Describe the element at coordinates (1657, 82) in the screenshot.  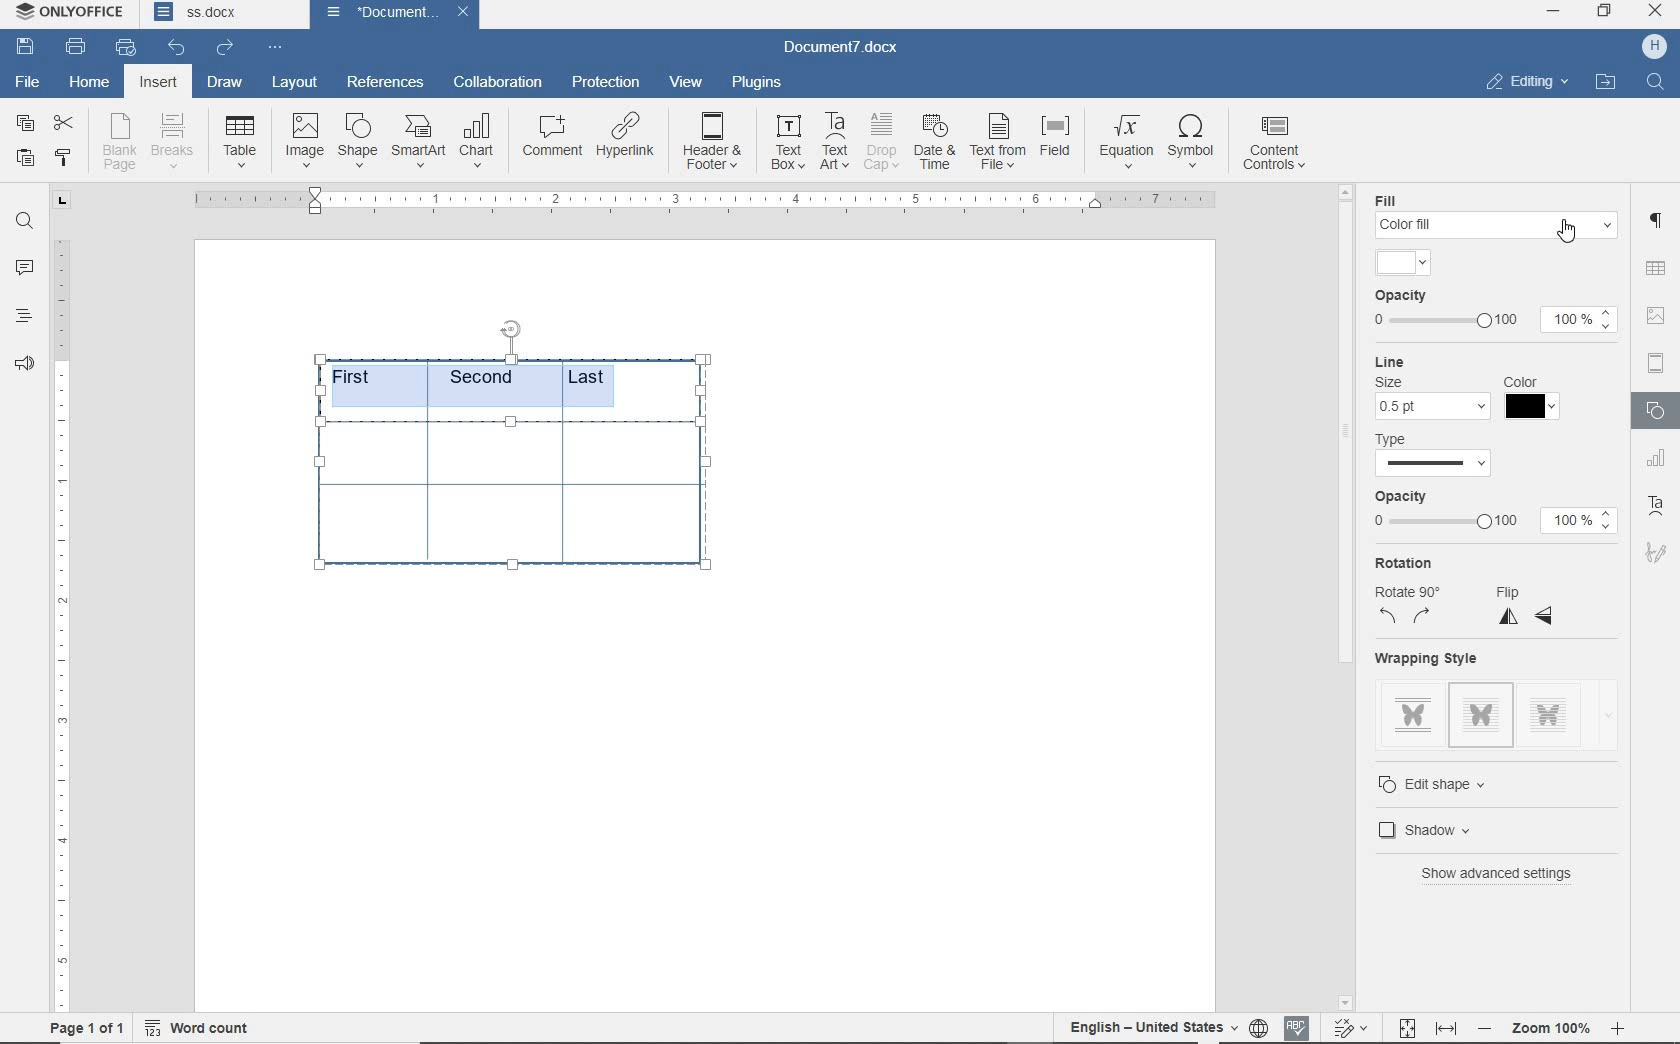
I see `FIND` at that location.